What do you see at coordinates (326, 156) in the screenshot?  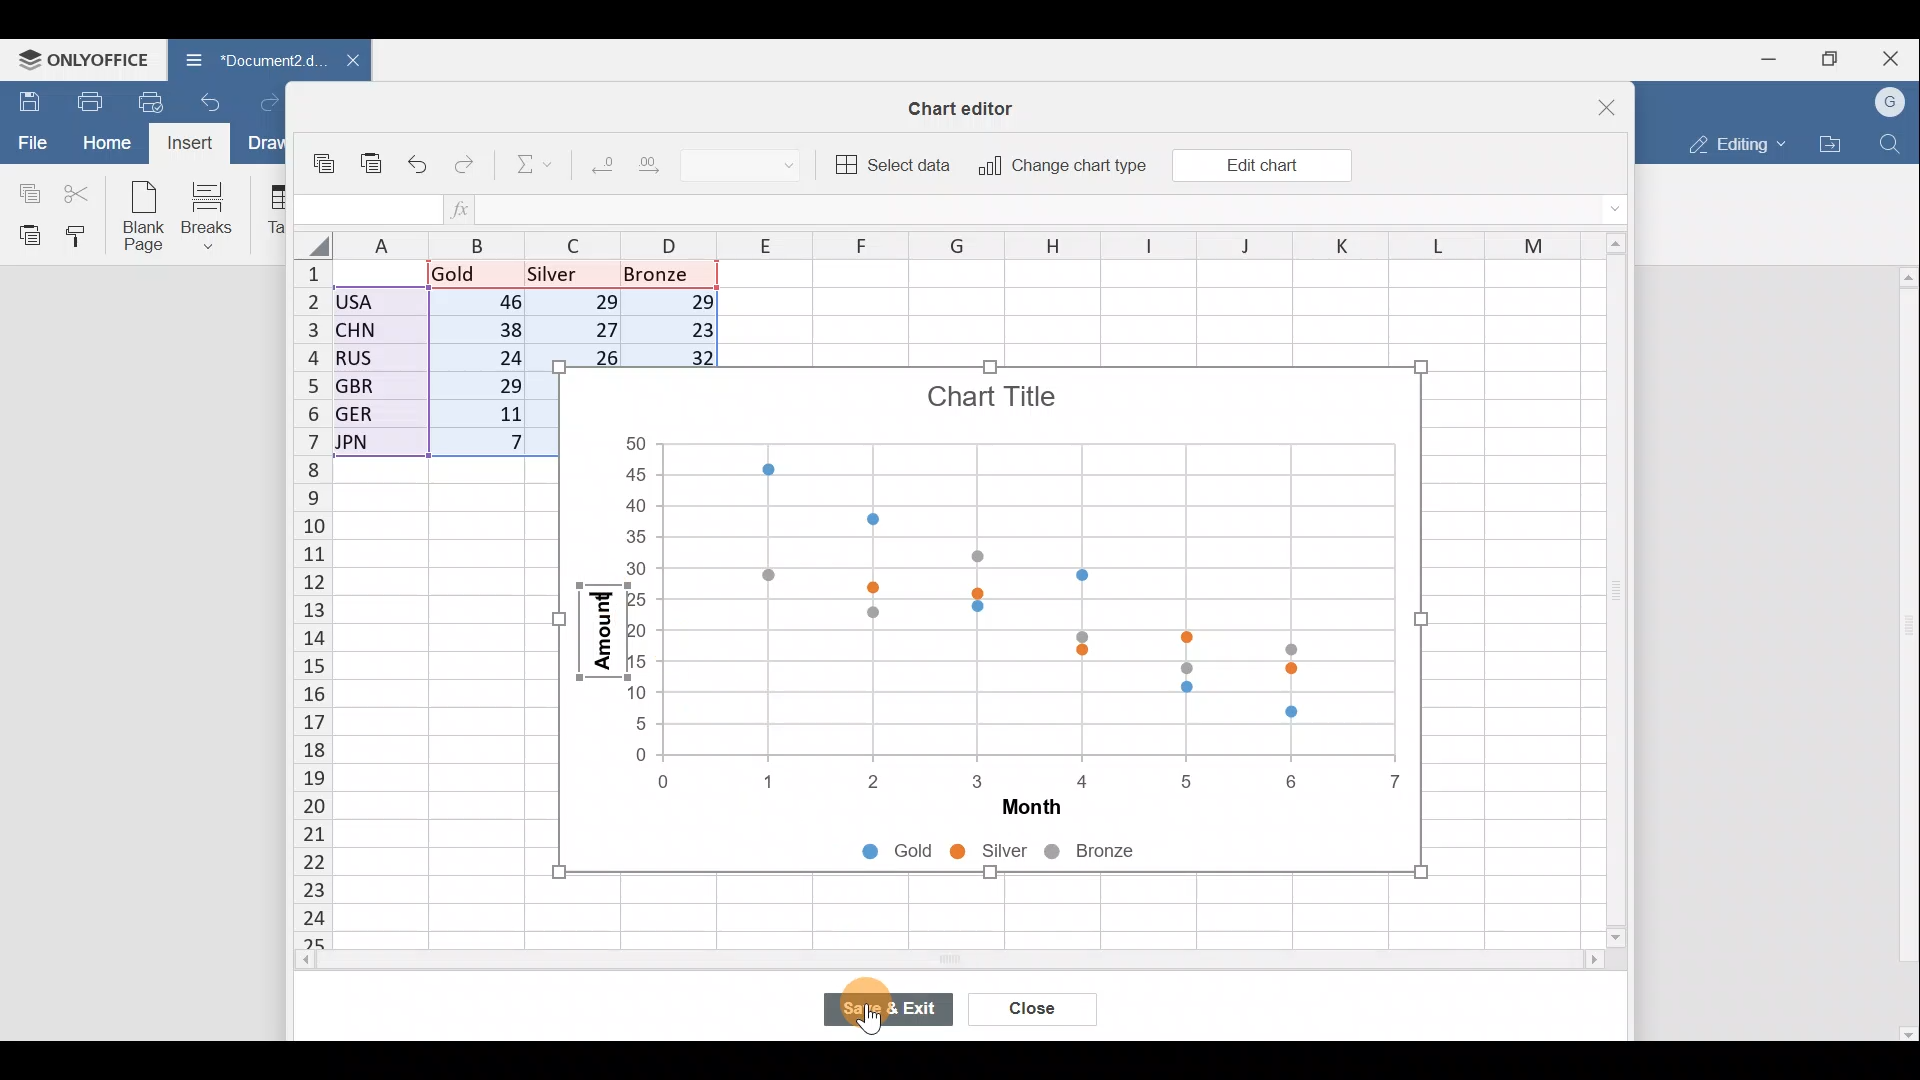 I see `Copy` at bounding box center [326, 156].